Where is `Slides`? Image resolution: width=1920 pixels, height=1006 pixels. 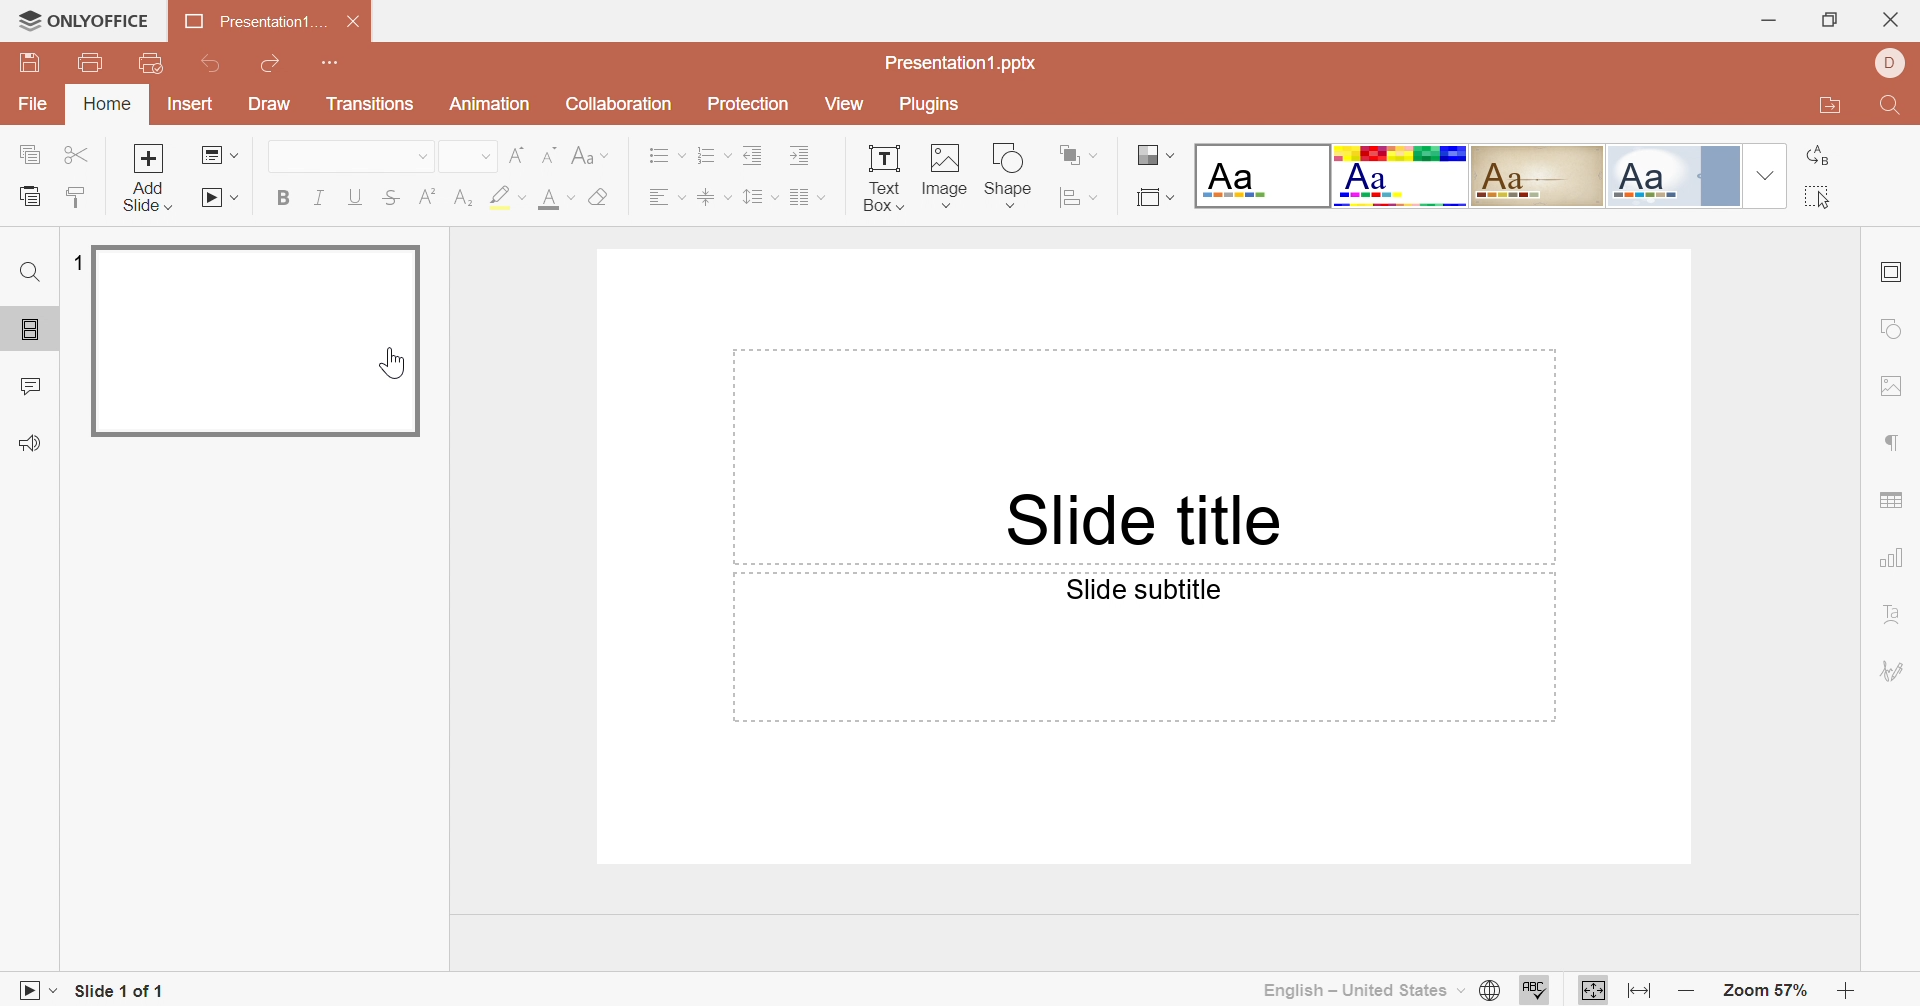 Slides is located at coordinates (33, 331).